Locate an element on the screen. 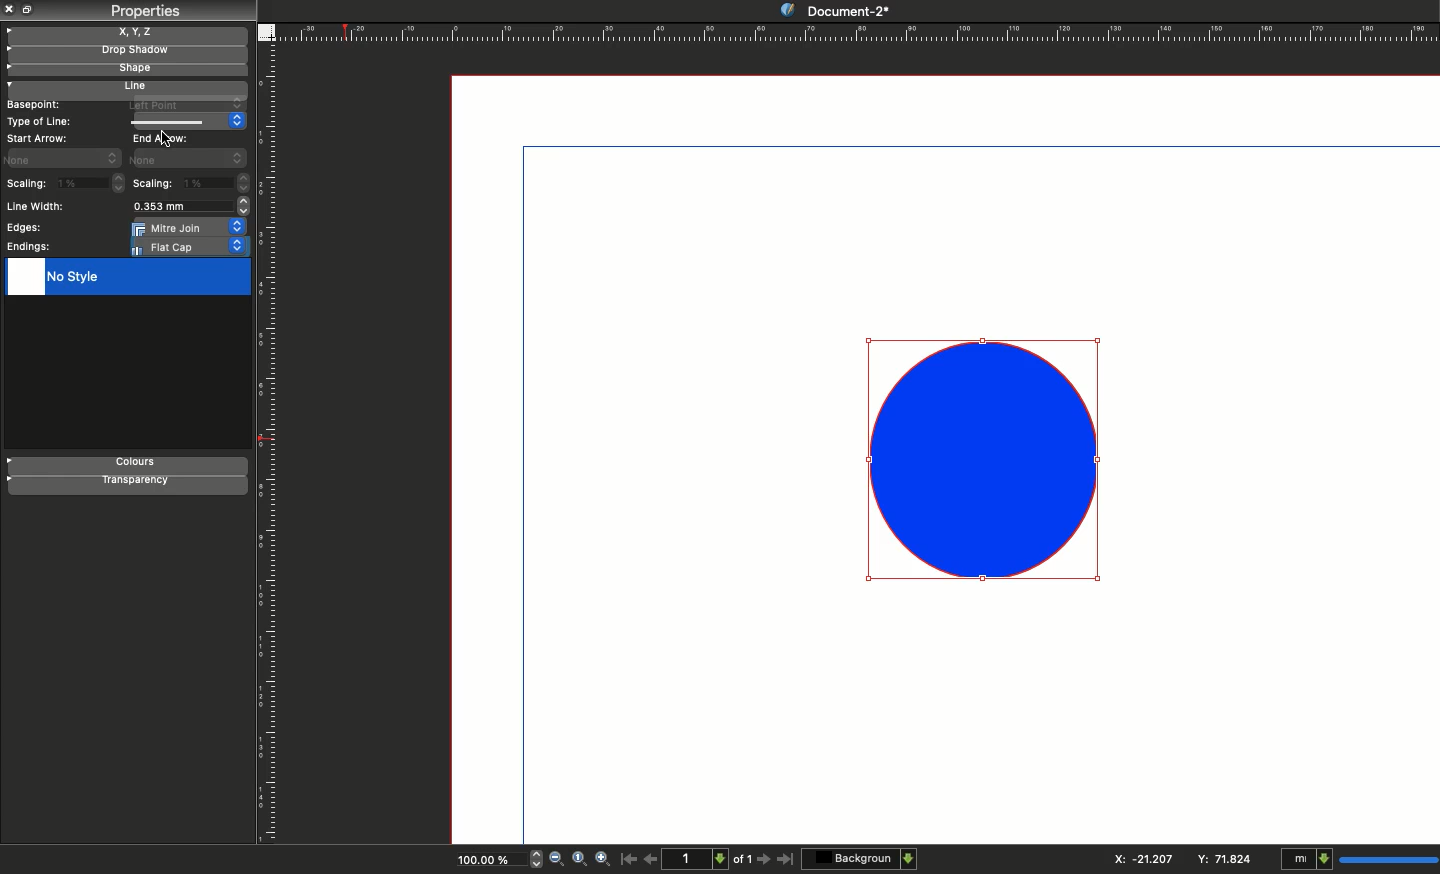 Image resolution: width=1440 pixels, height=874 pixels. Line is located at coordinates (122, 88).